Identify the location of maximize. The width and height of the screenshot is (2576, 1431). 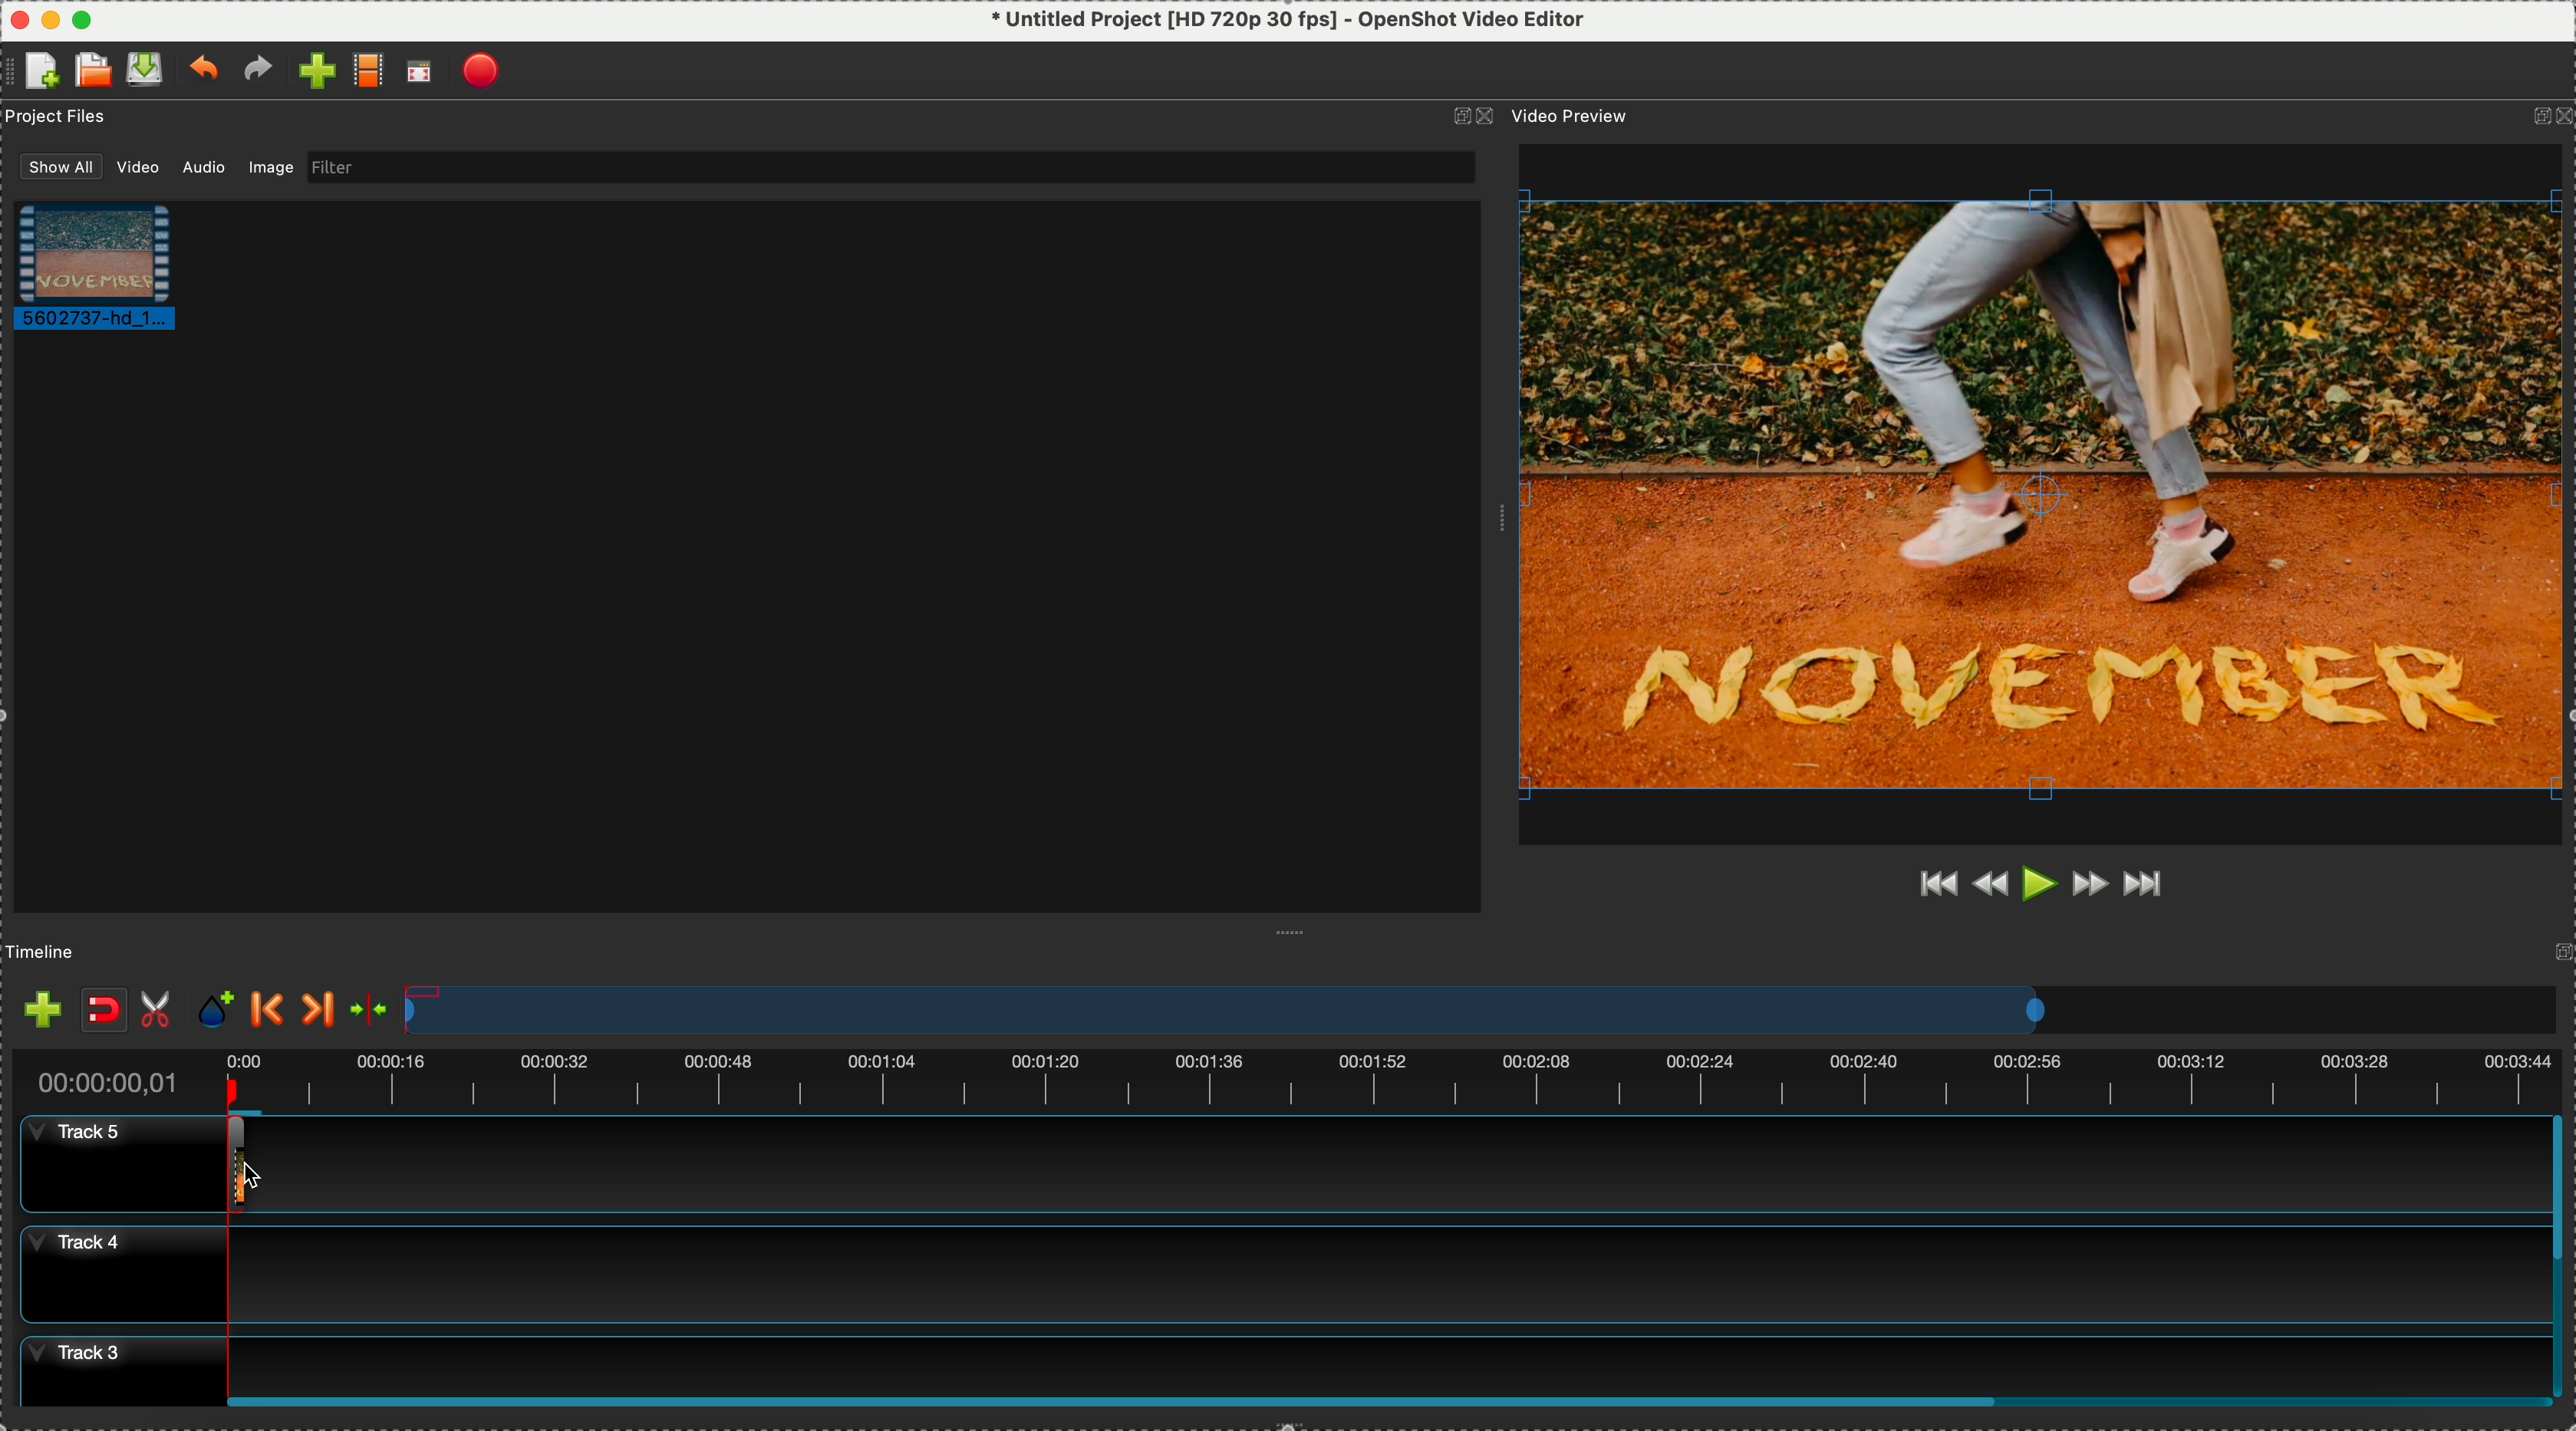
(81, 17).